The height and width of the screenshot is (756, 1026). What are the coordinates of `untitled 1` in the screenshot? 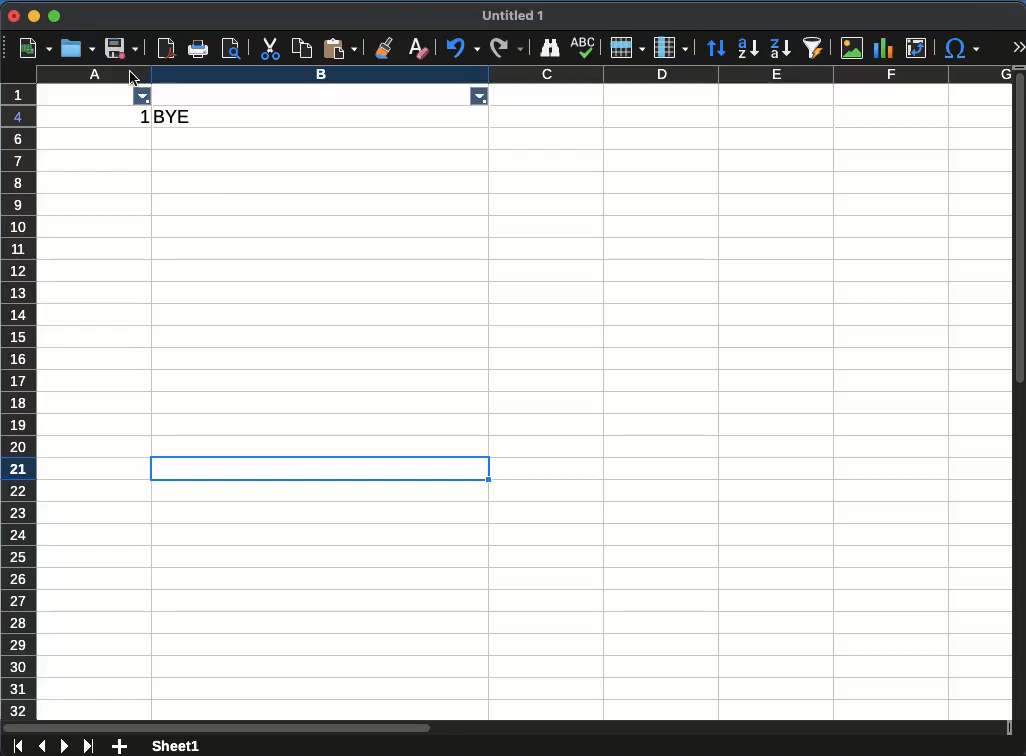 It's located at (514, 15).